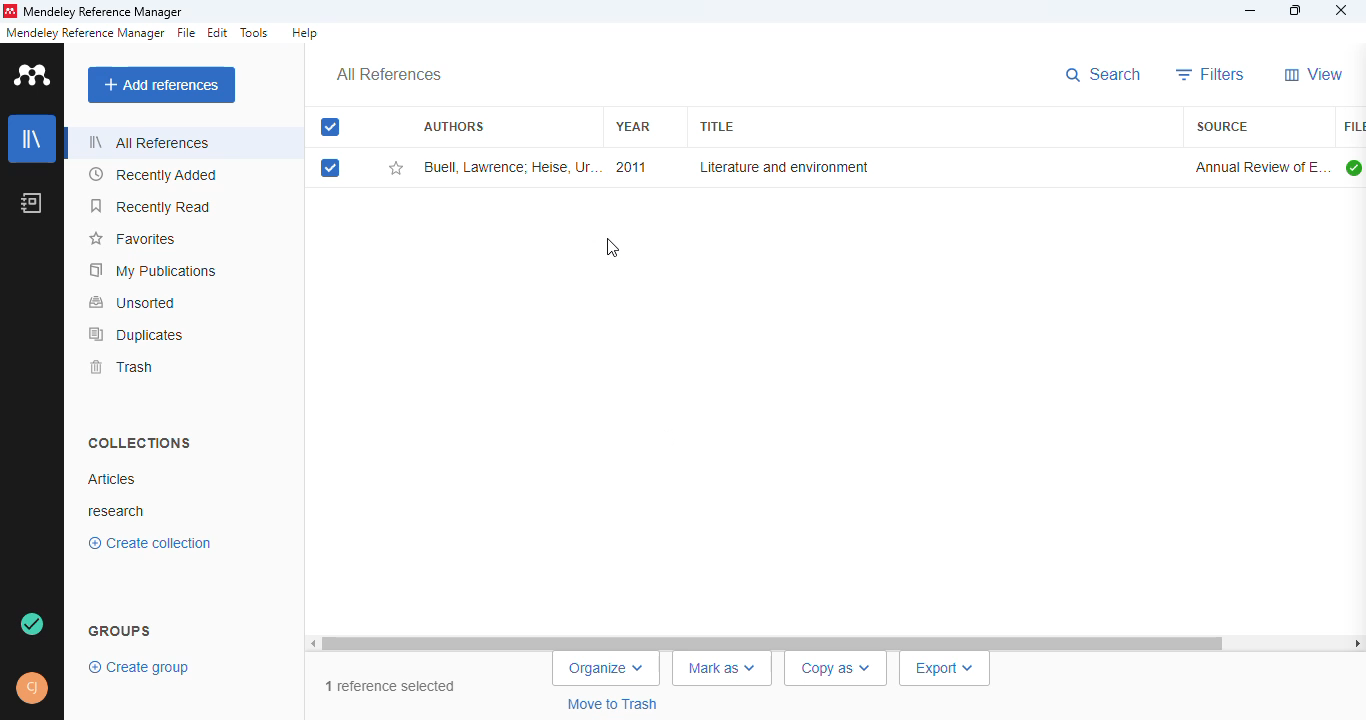 The image size is (1366, 720). What do you see at coordinates (945, 669) in the screenshot?
I see `export` at bounding box center [945, 669].